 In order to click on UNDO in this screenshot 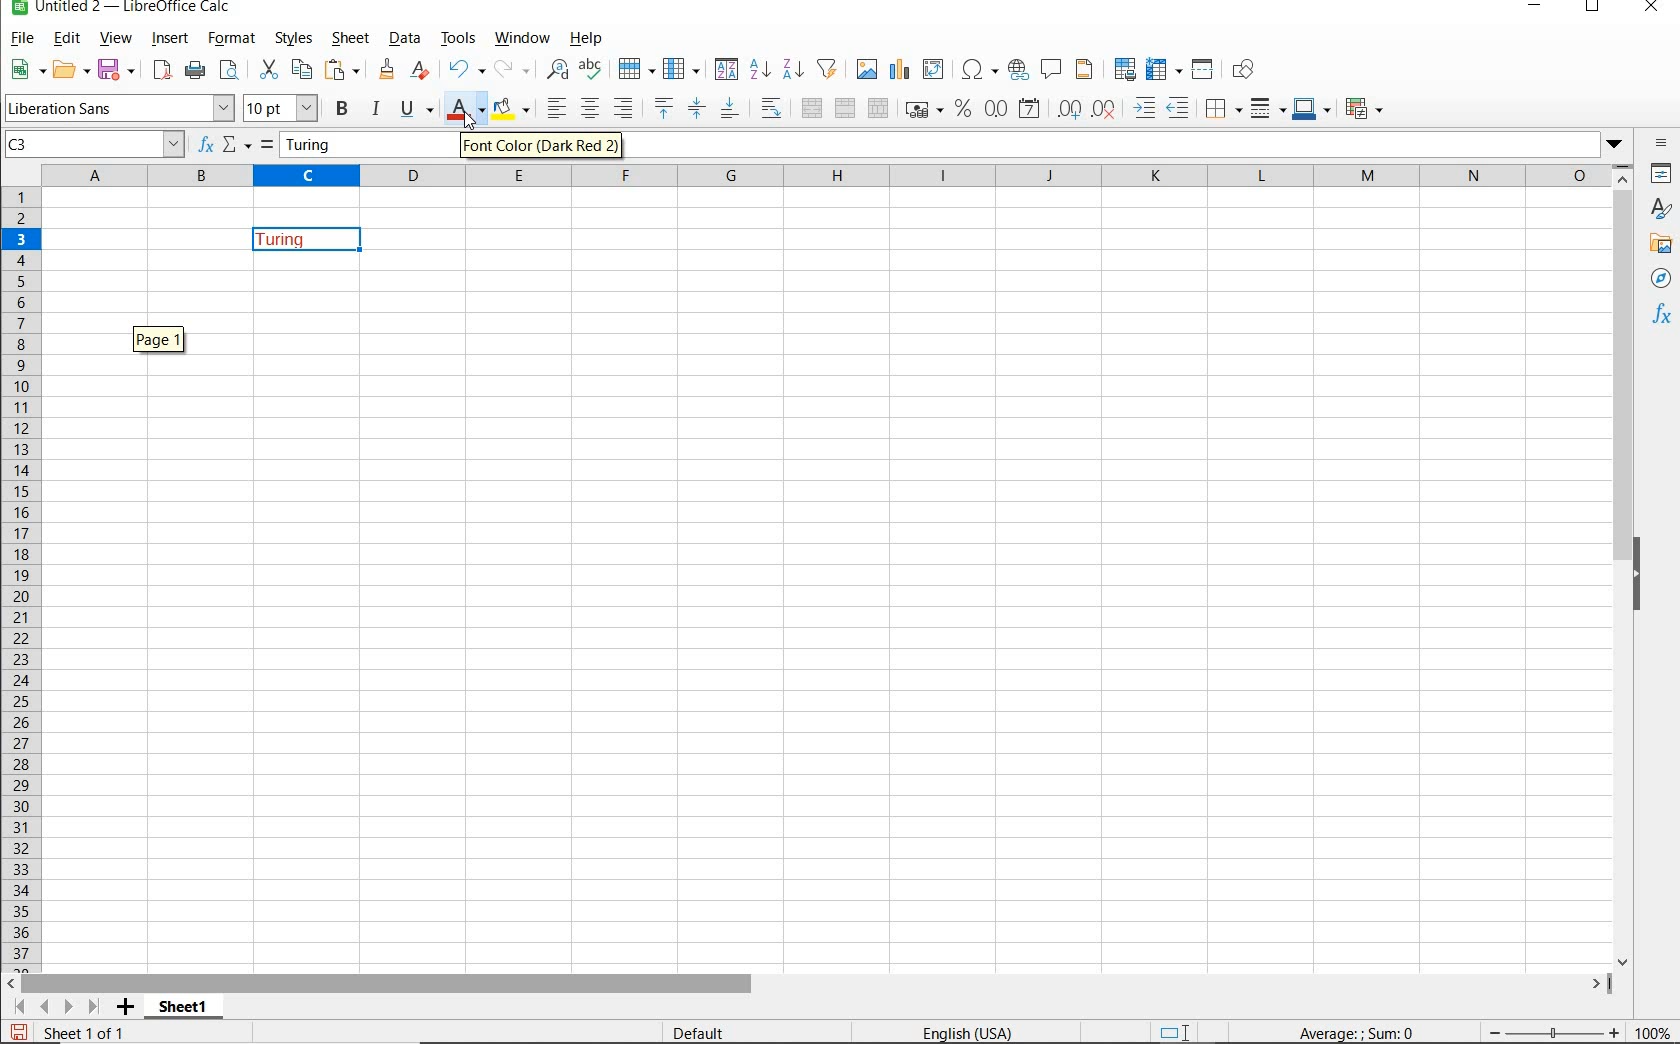, I will do `click(467, 70)`.